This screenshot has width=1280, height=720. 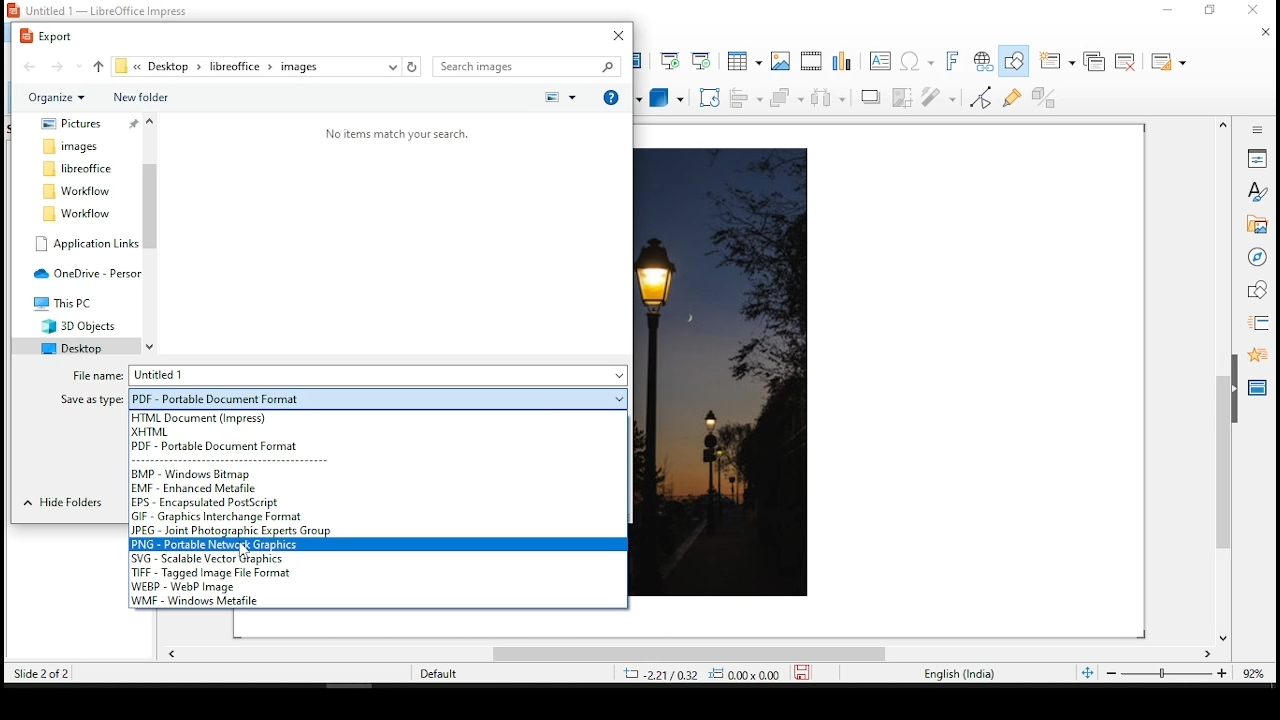 What do you see at coordinates (981, 100) in the screenshot?
I see `toggle point edit mode` at bounding box center [981, 100].